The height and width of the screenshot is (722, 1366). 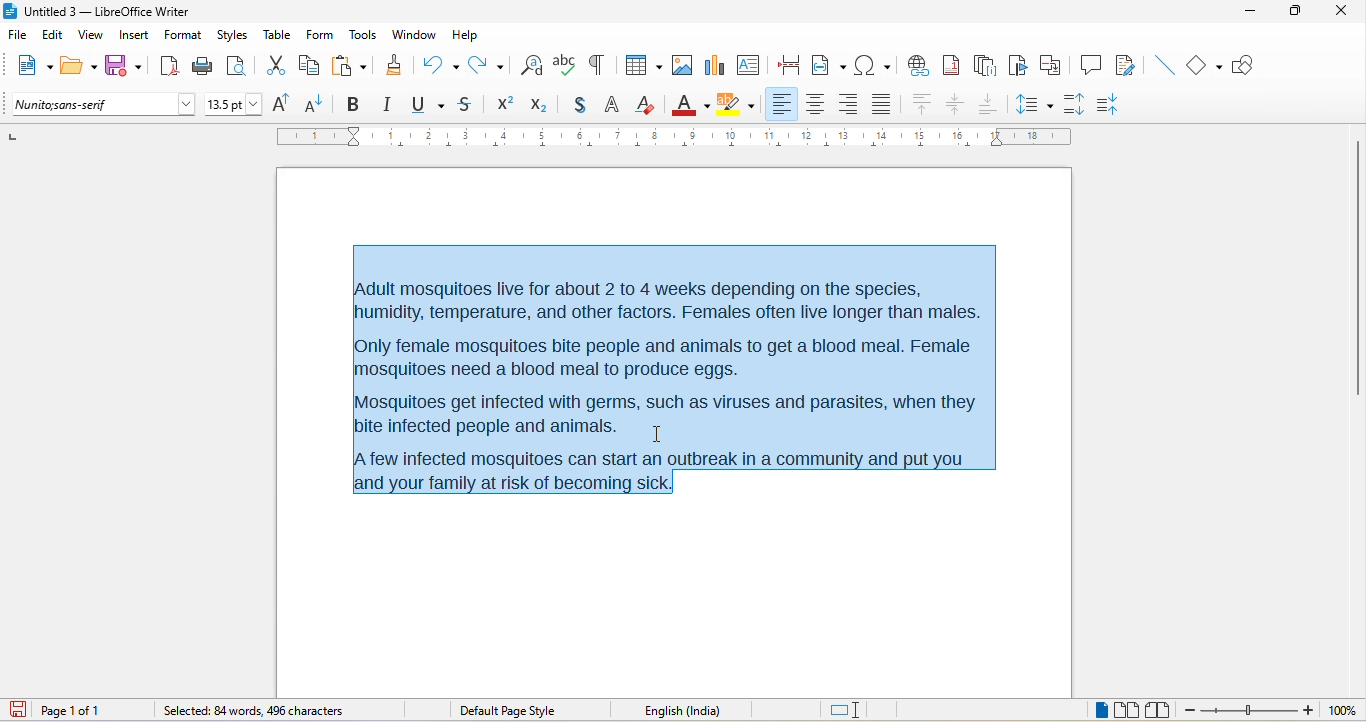 I want to click on ruler, so click(x=675, y=136).